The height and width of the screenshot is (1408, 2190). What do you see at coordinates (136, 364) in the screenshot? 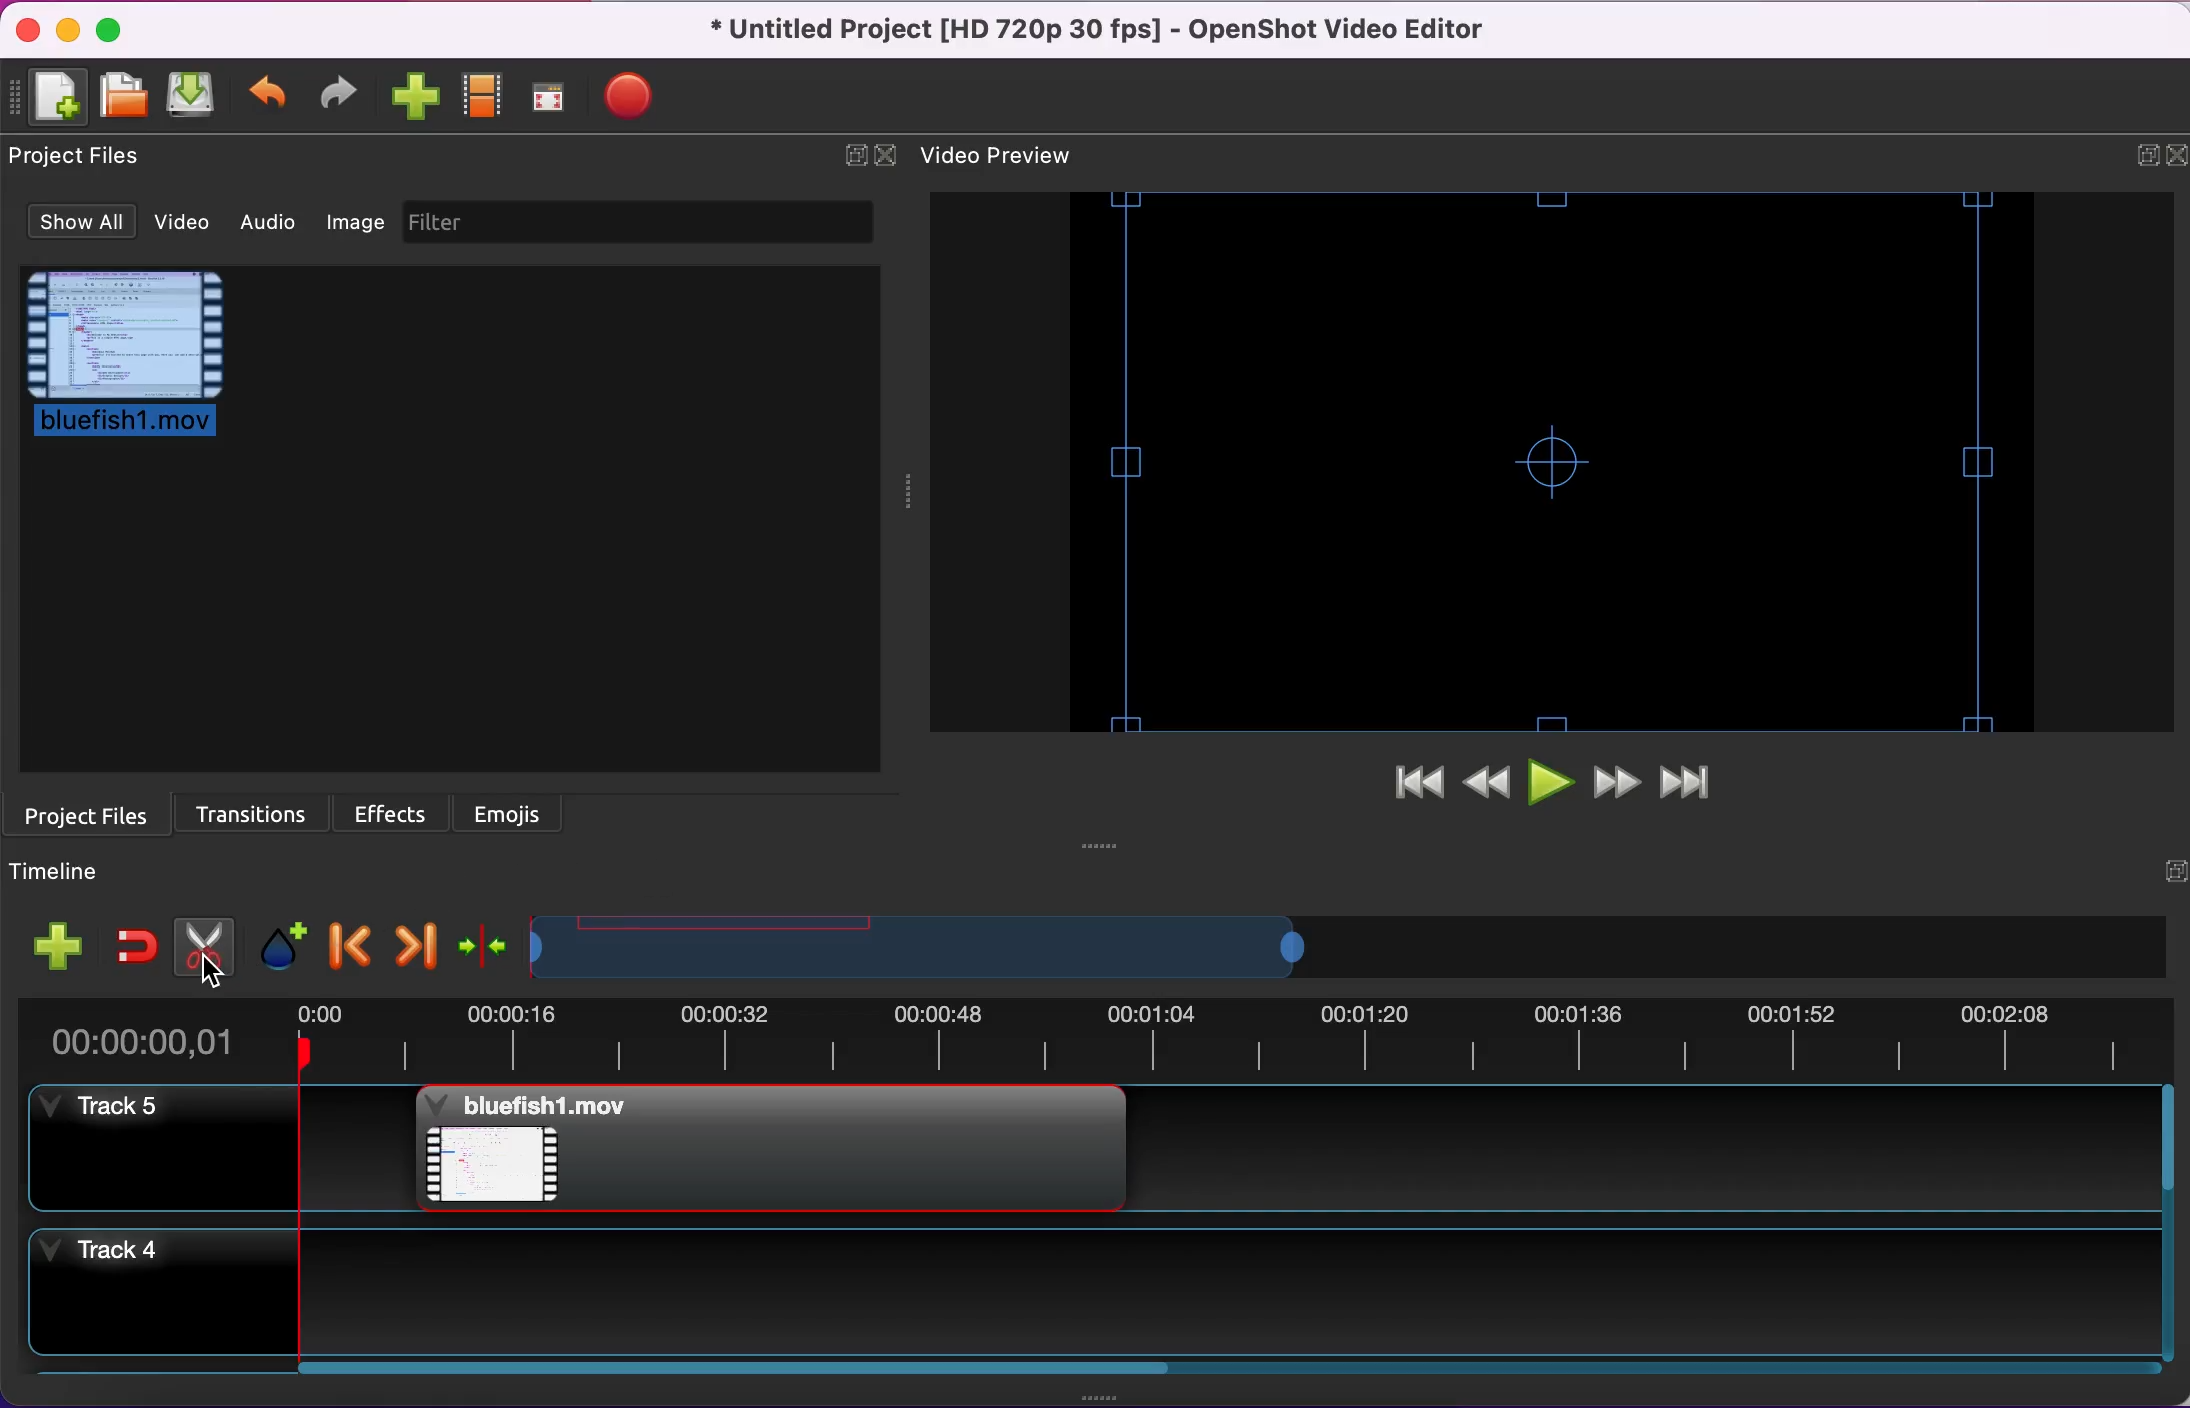
I see `file` at bounding box center [136, 364].